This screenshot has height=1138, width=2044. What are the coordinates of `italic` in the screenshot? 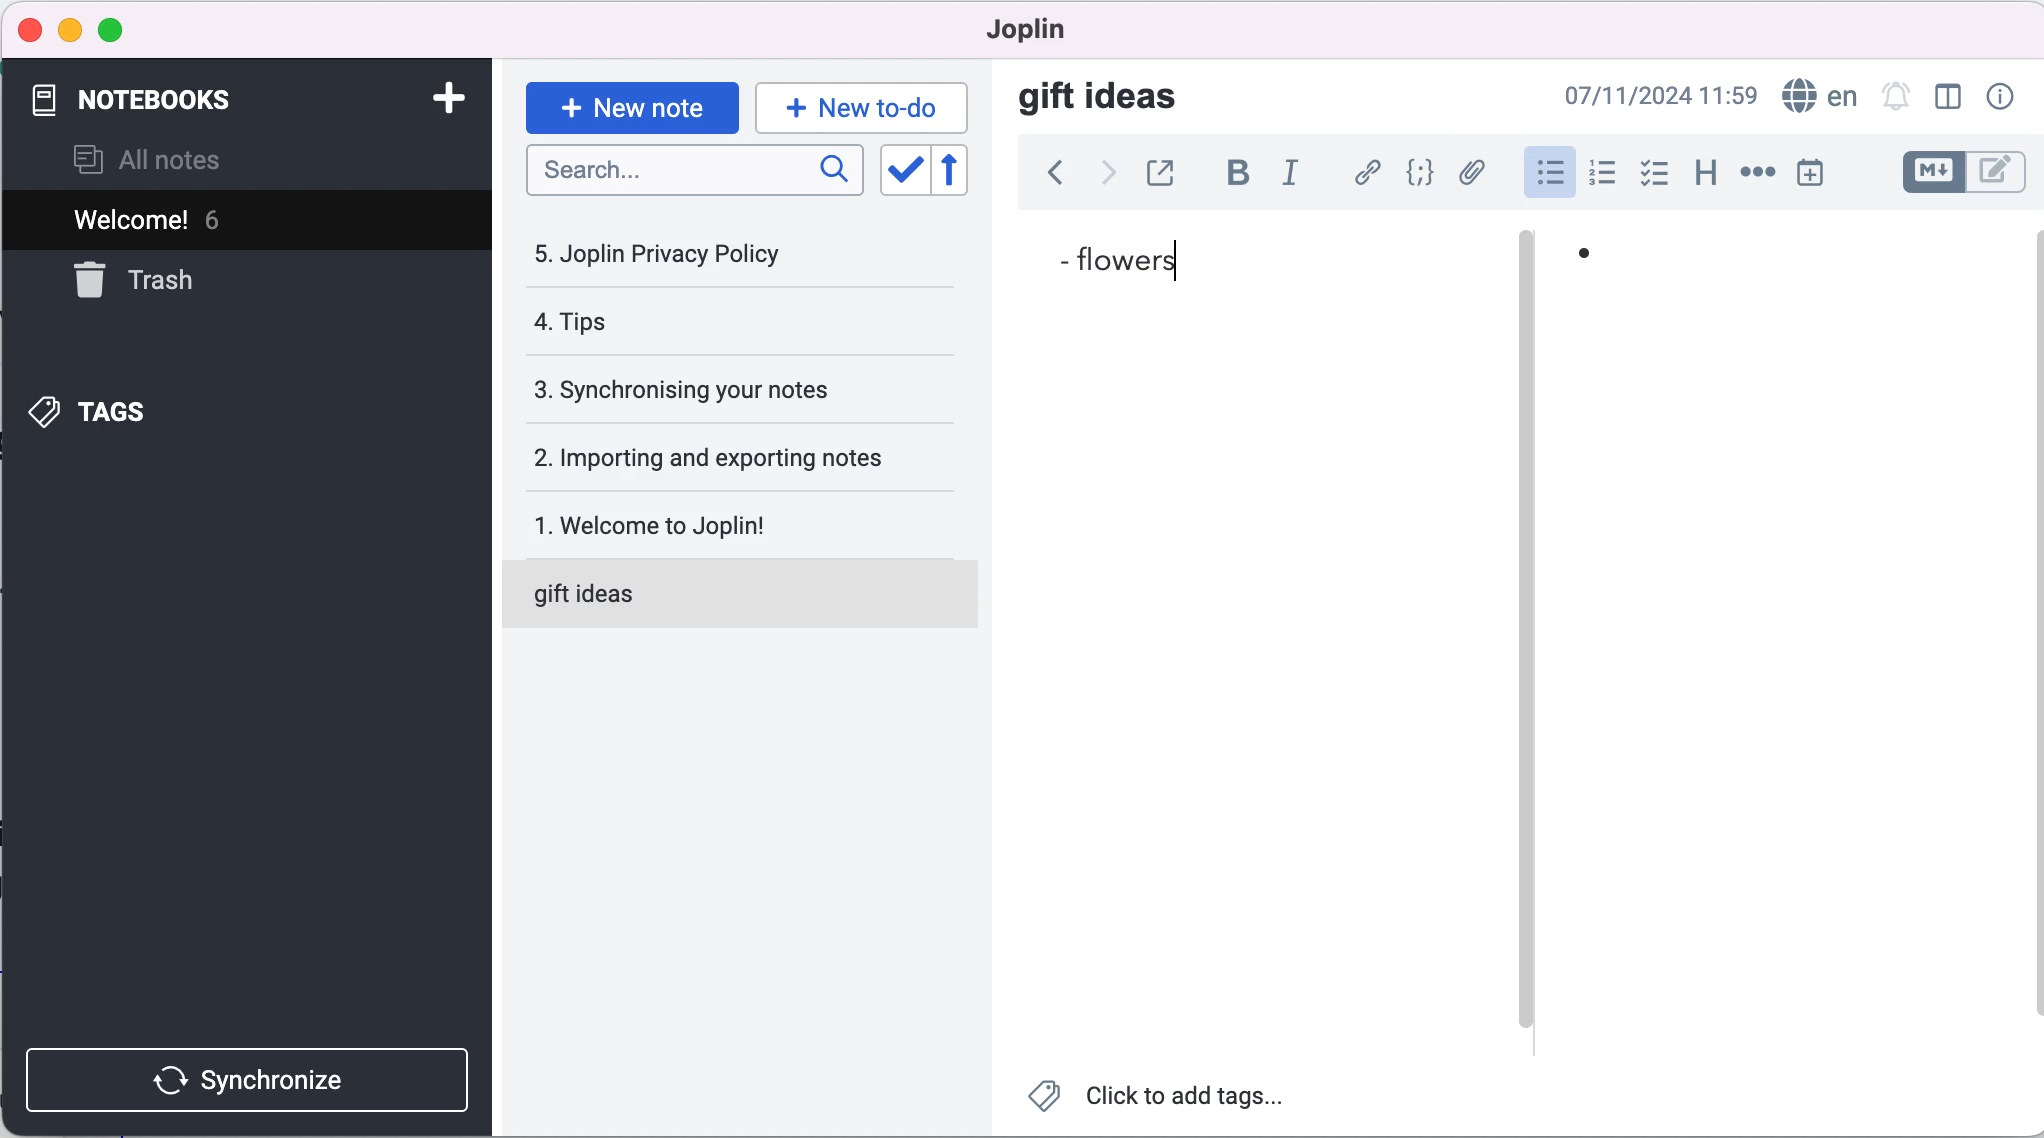 It's located at (1290, 175).